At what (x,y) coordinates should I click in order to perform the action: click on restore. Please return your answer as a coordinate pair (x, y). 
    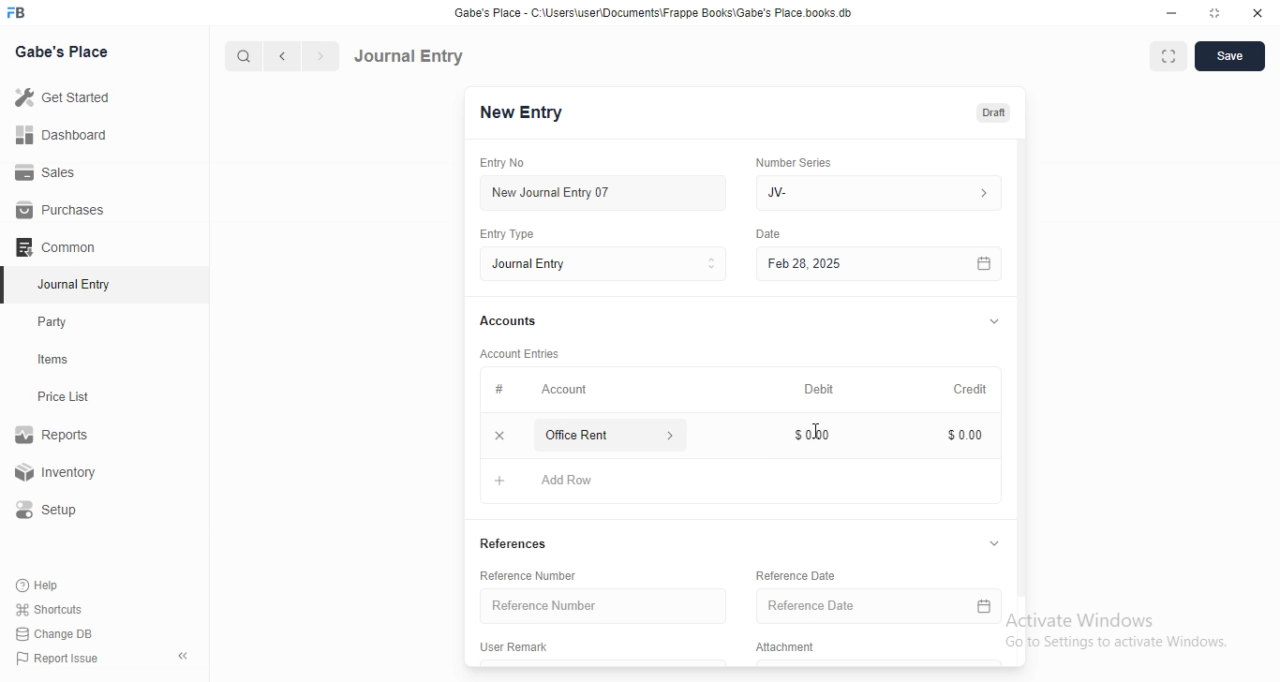
    Looking at the image, I should click on (1213, 12).